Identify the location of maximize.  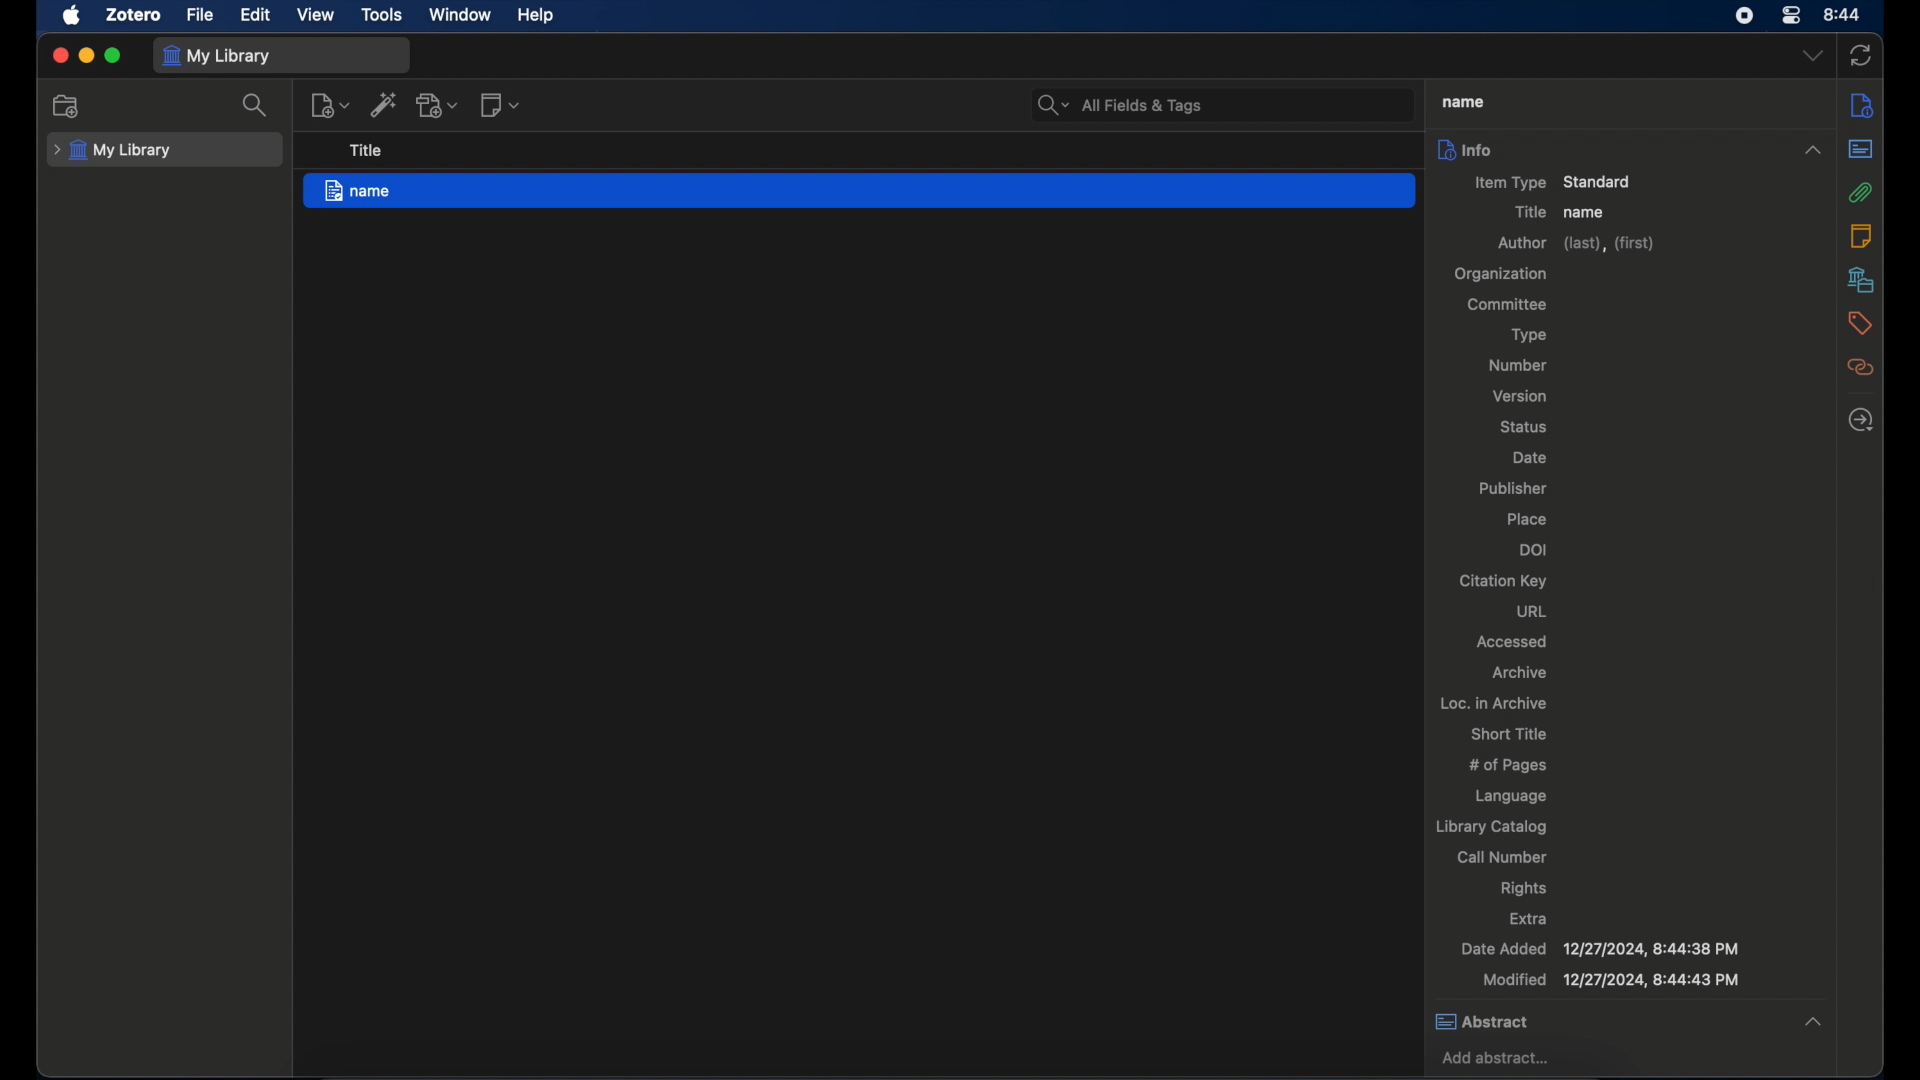
(114, 57).